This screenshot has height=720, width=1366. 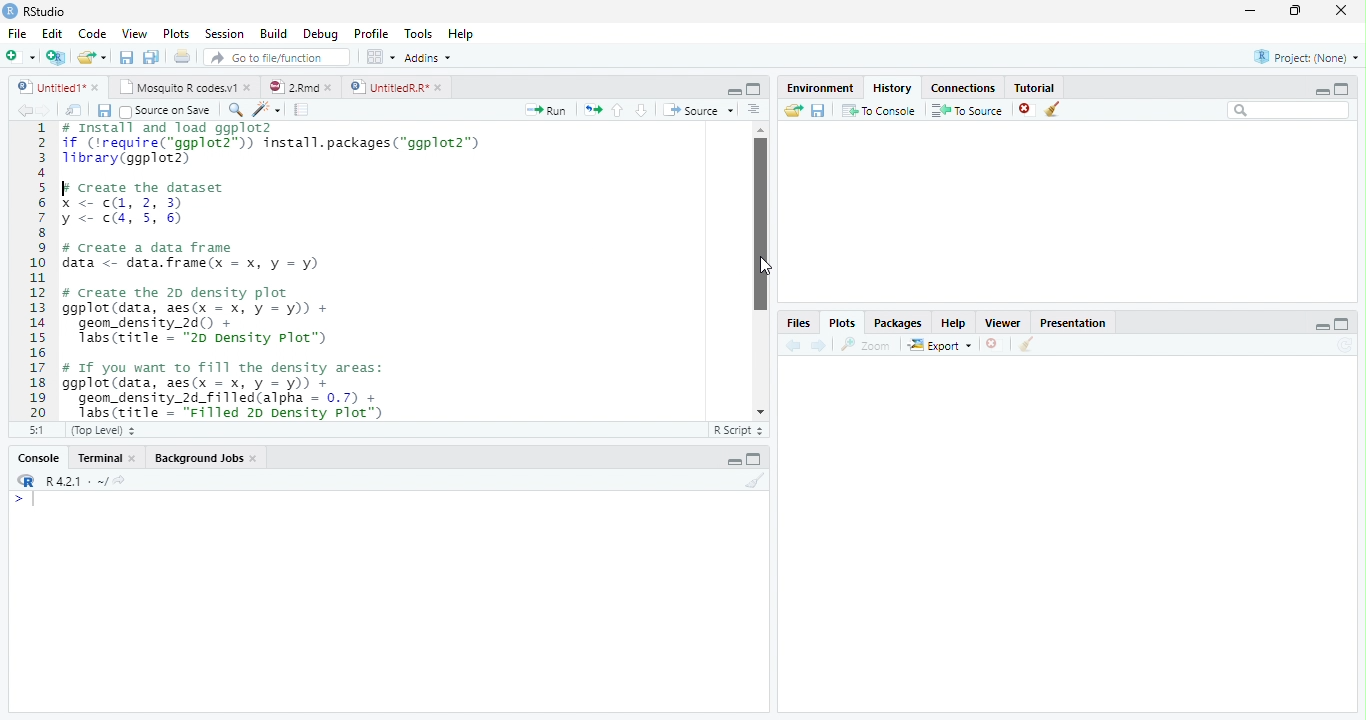 I want to click on minimize, so click(x=1249, y=12).